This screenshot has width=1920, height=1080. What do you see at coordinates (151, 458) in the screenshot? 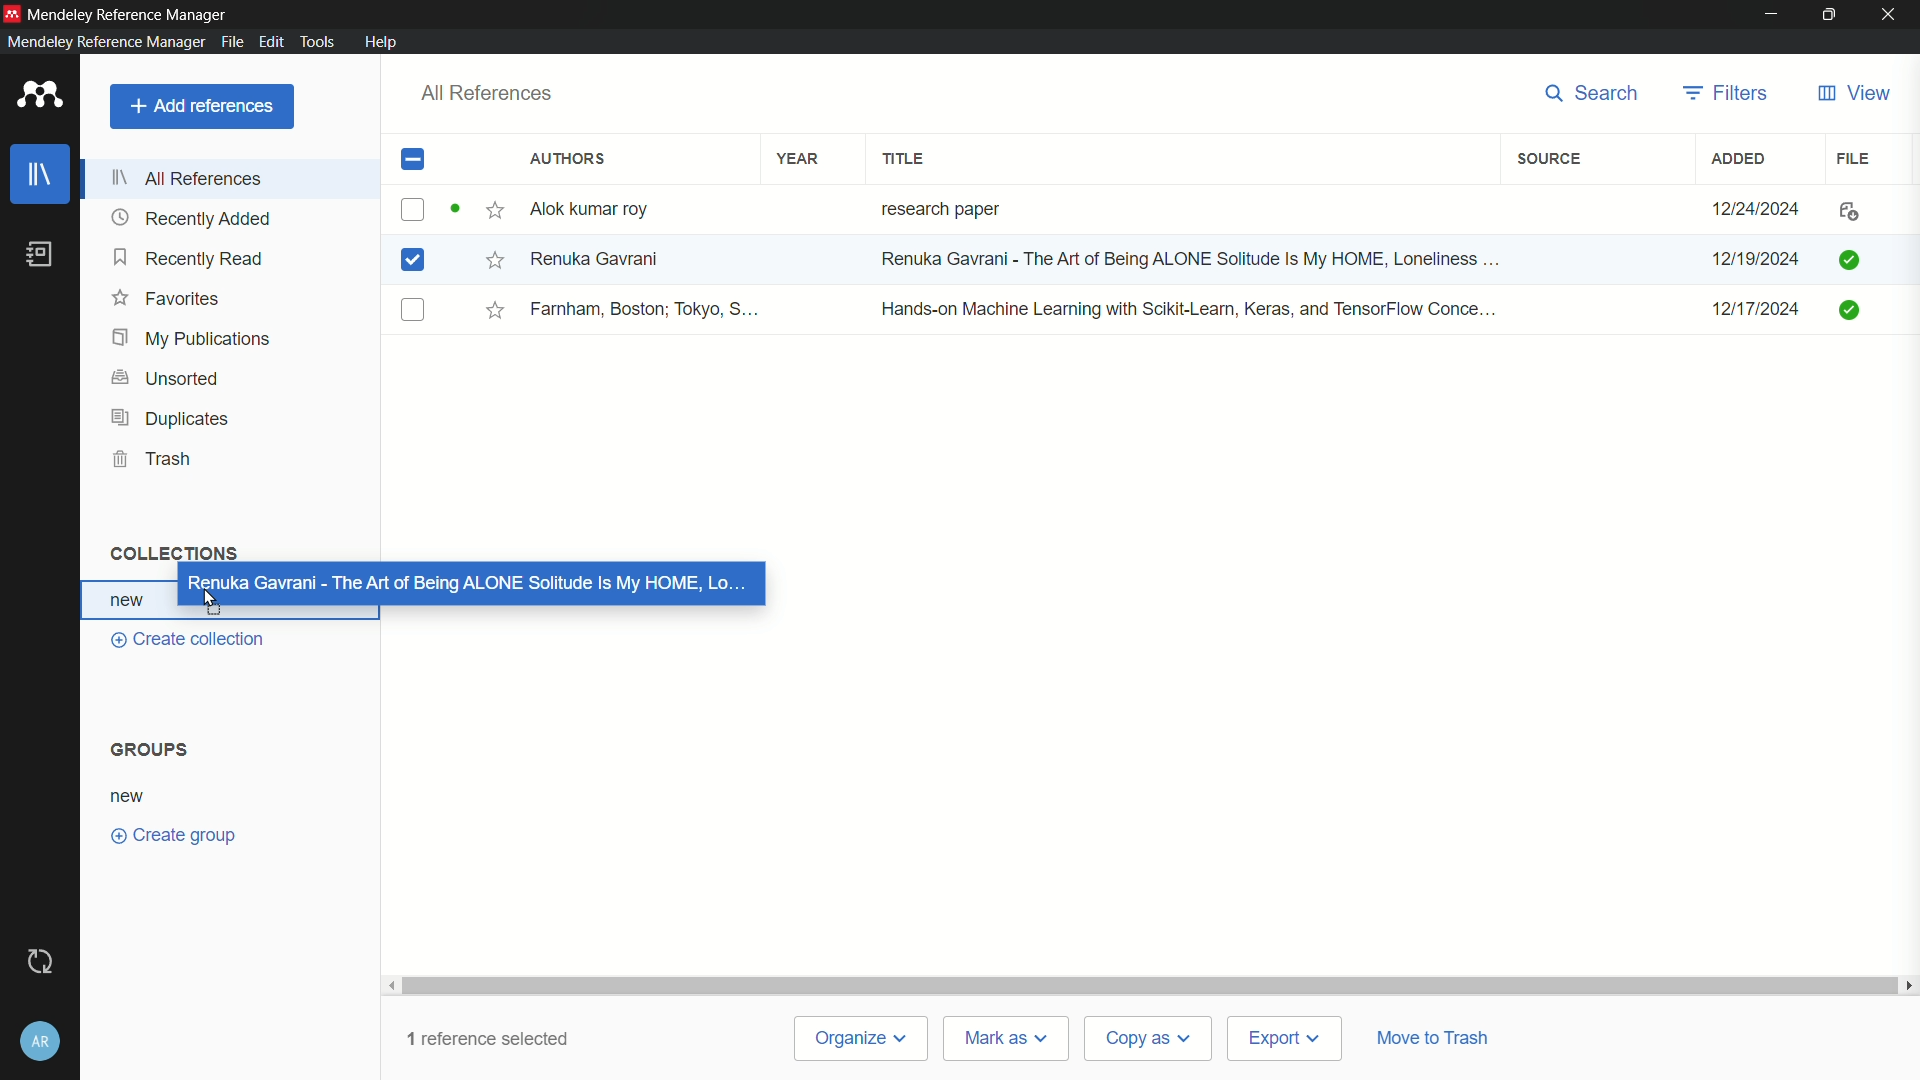
I see `trash` at bounding box center [151, 458].